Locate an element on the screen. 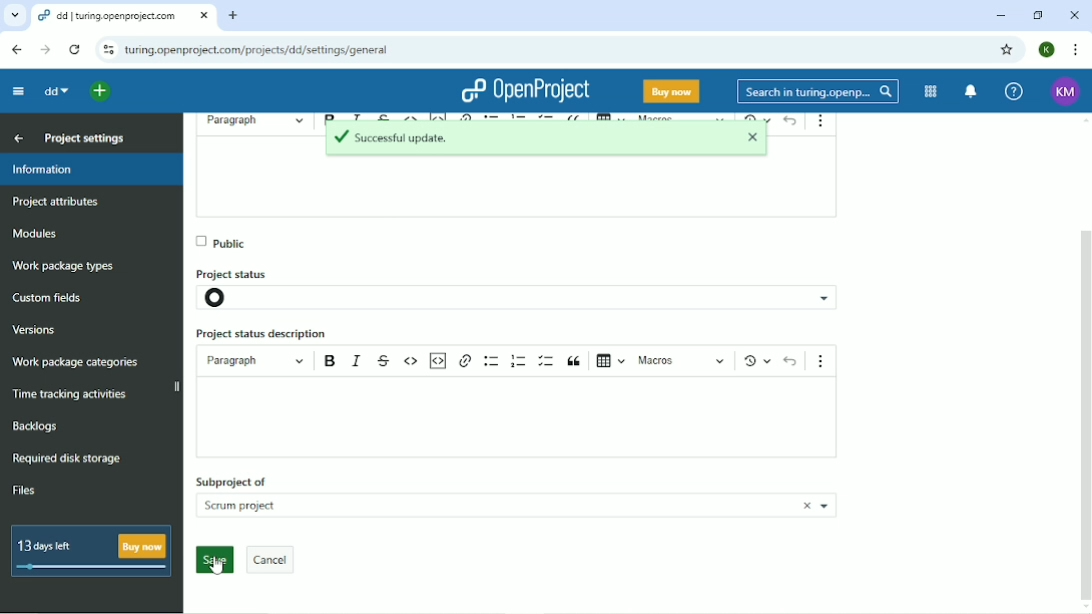 This screenshot has height=614, width=1092. Cursor is located at coordinates (216, 563).